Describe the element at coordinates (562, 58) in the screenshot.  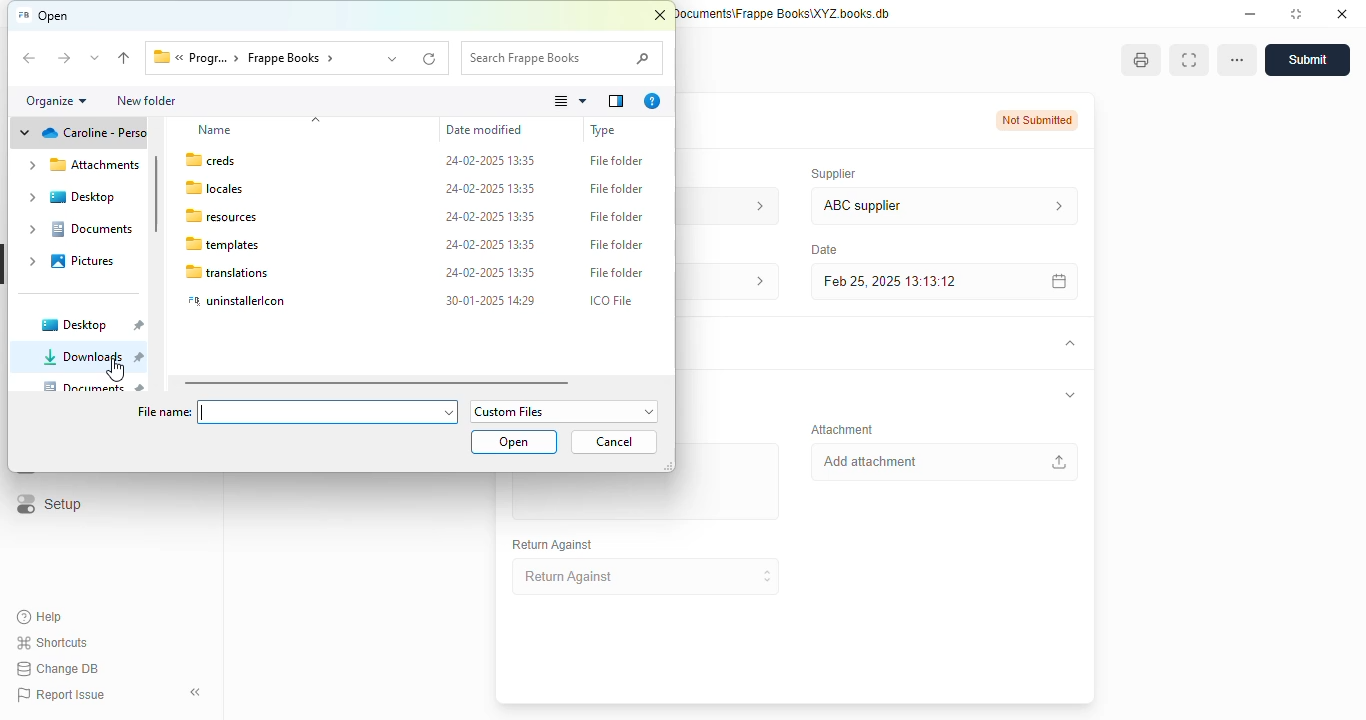
I see `search frappe books` at that location.